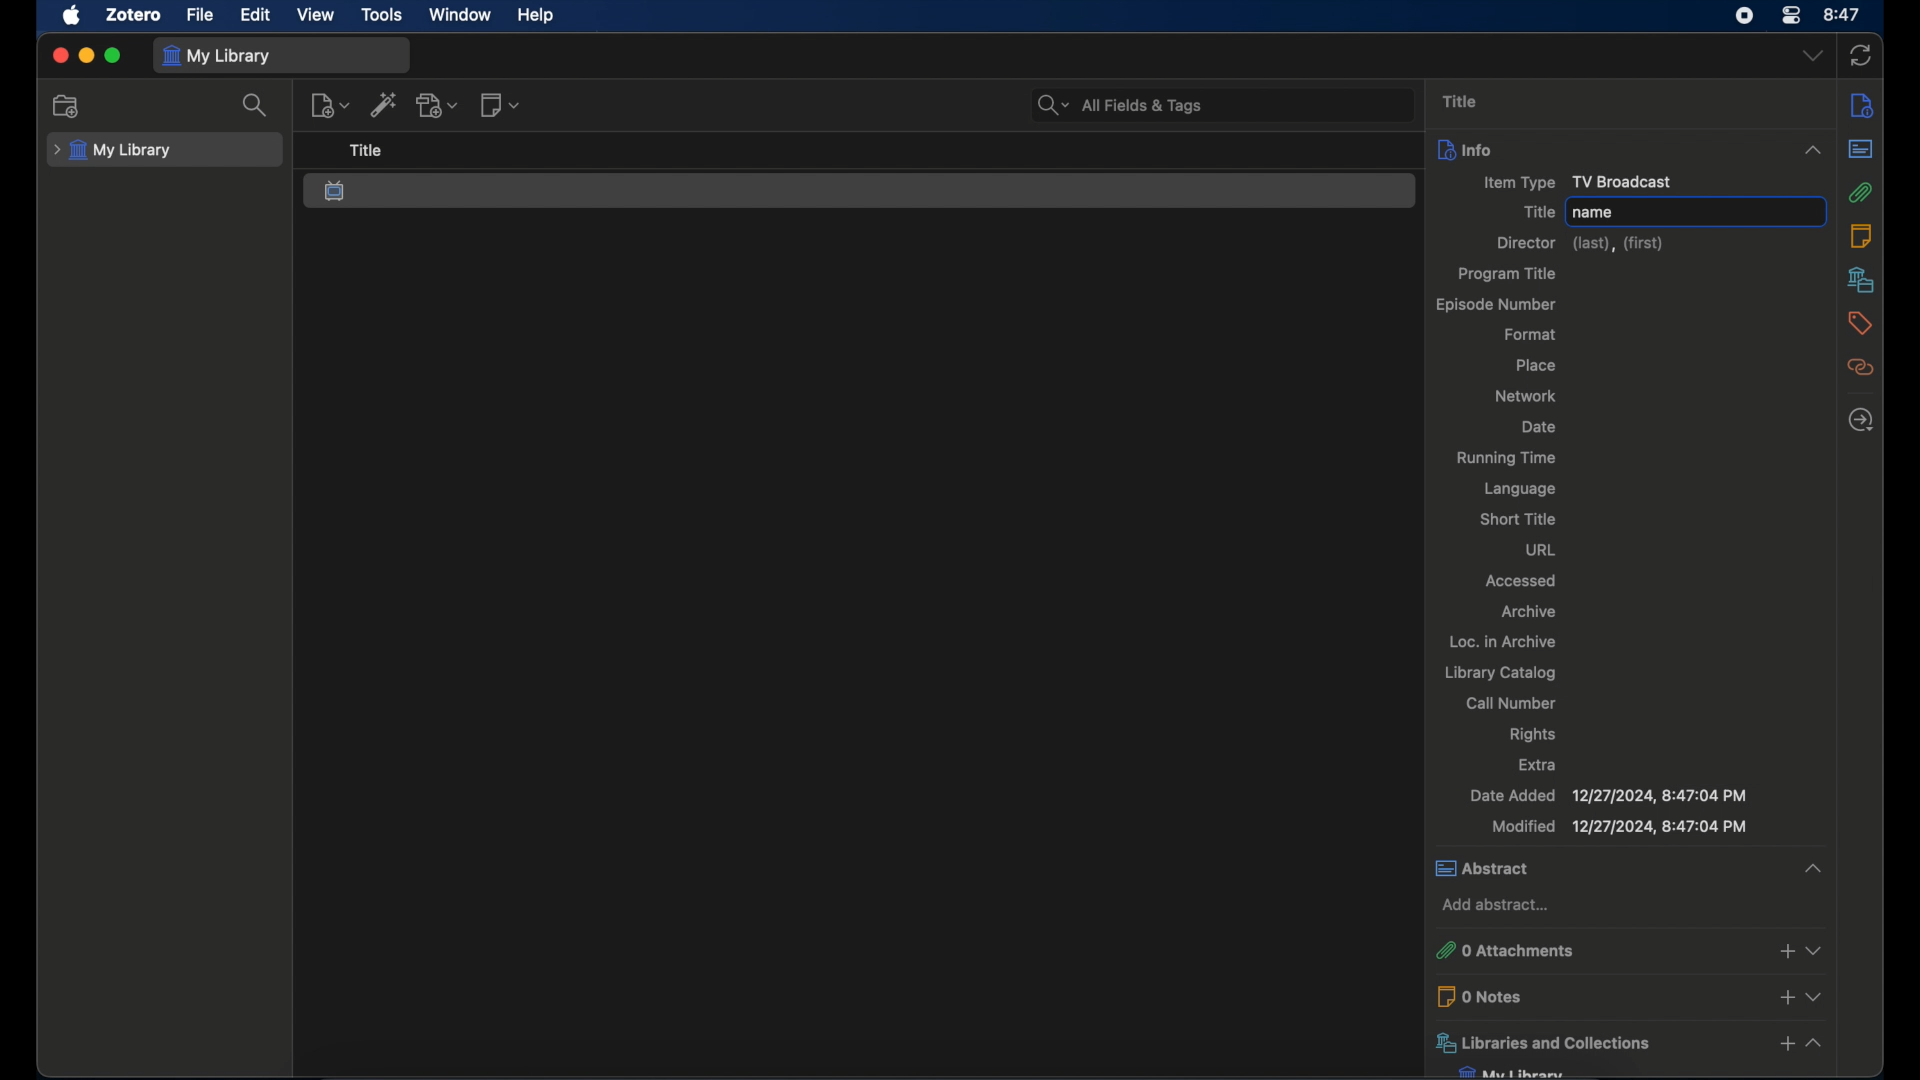 This screenshot has width=1920, height=1080. What do you see at coordinates (113, 55) in the screenshot?
I see `maximize` at bounding box center [113, 55].